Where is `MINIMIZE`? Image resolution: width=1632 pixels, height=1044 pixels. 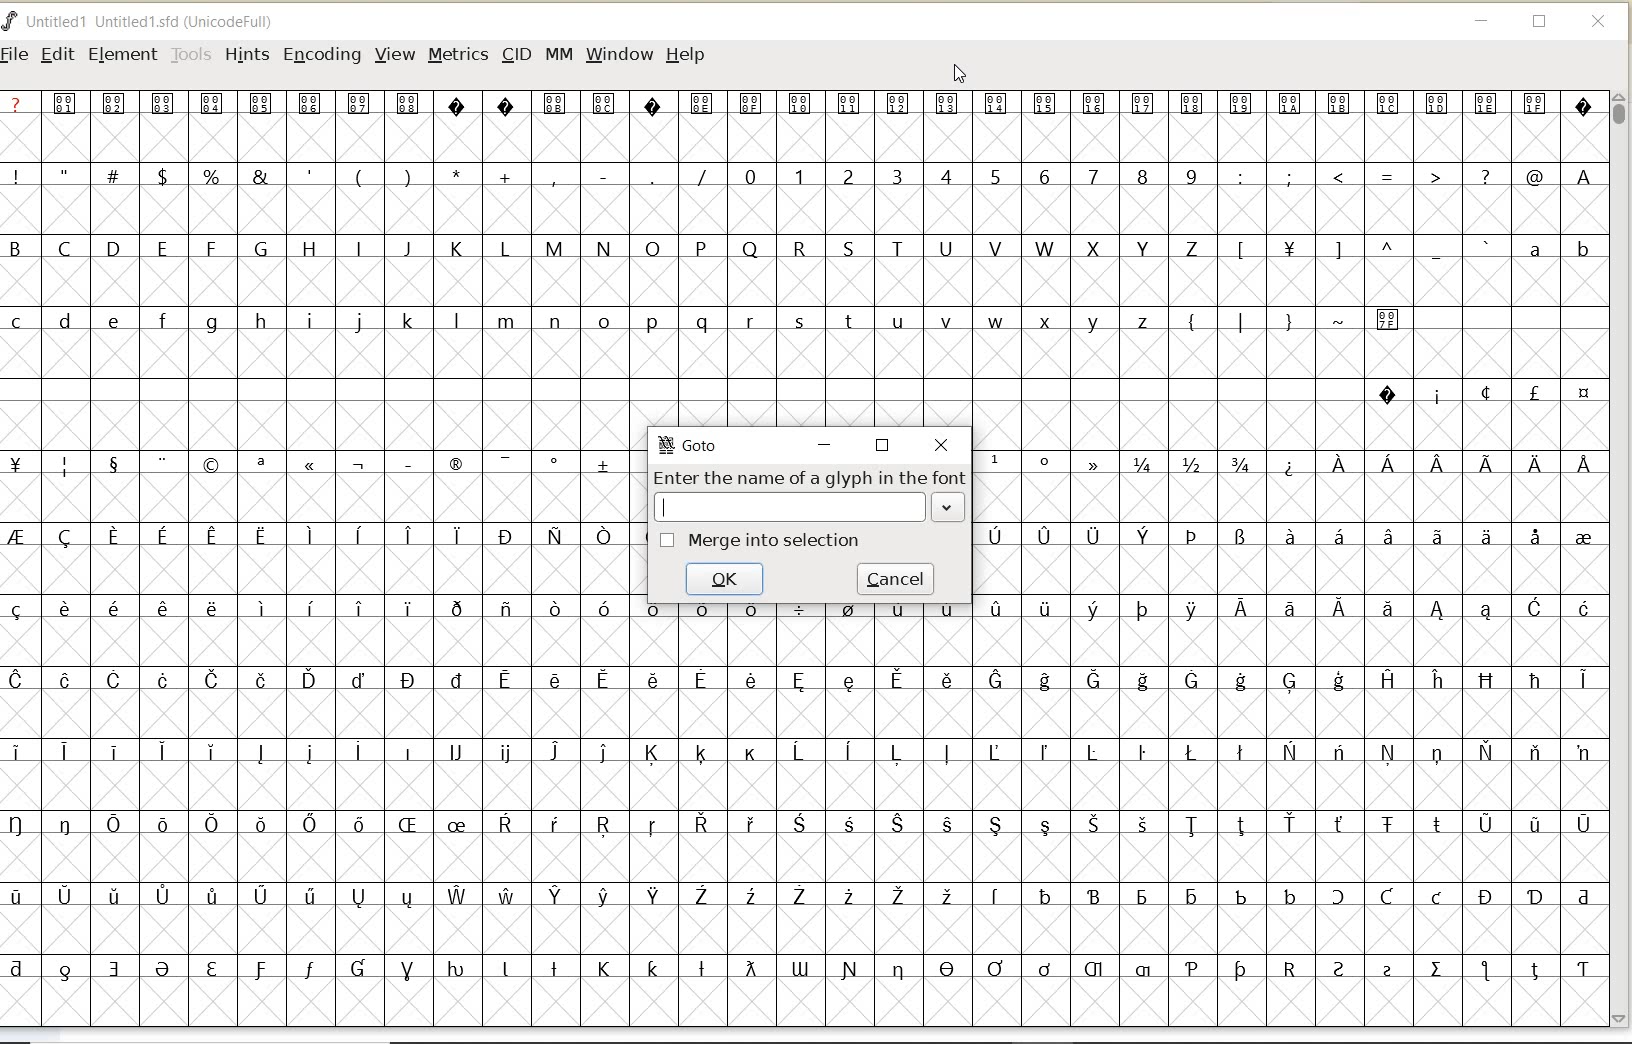 MINIMIZE is located at coordinates (1483, 24).